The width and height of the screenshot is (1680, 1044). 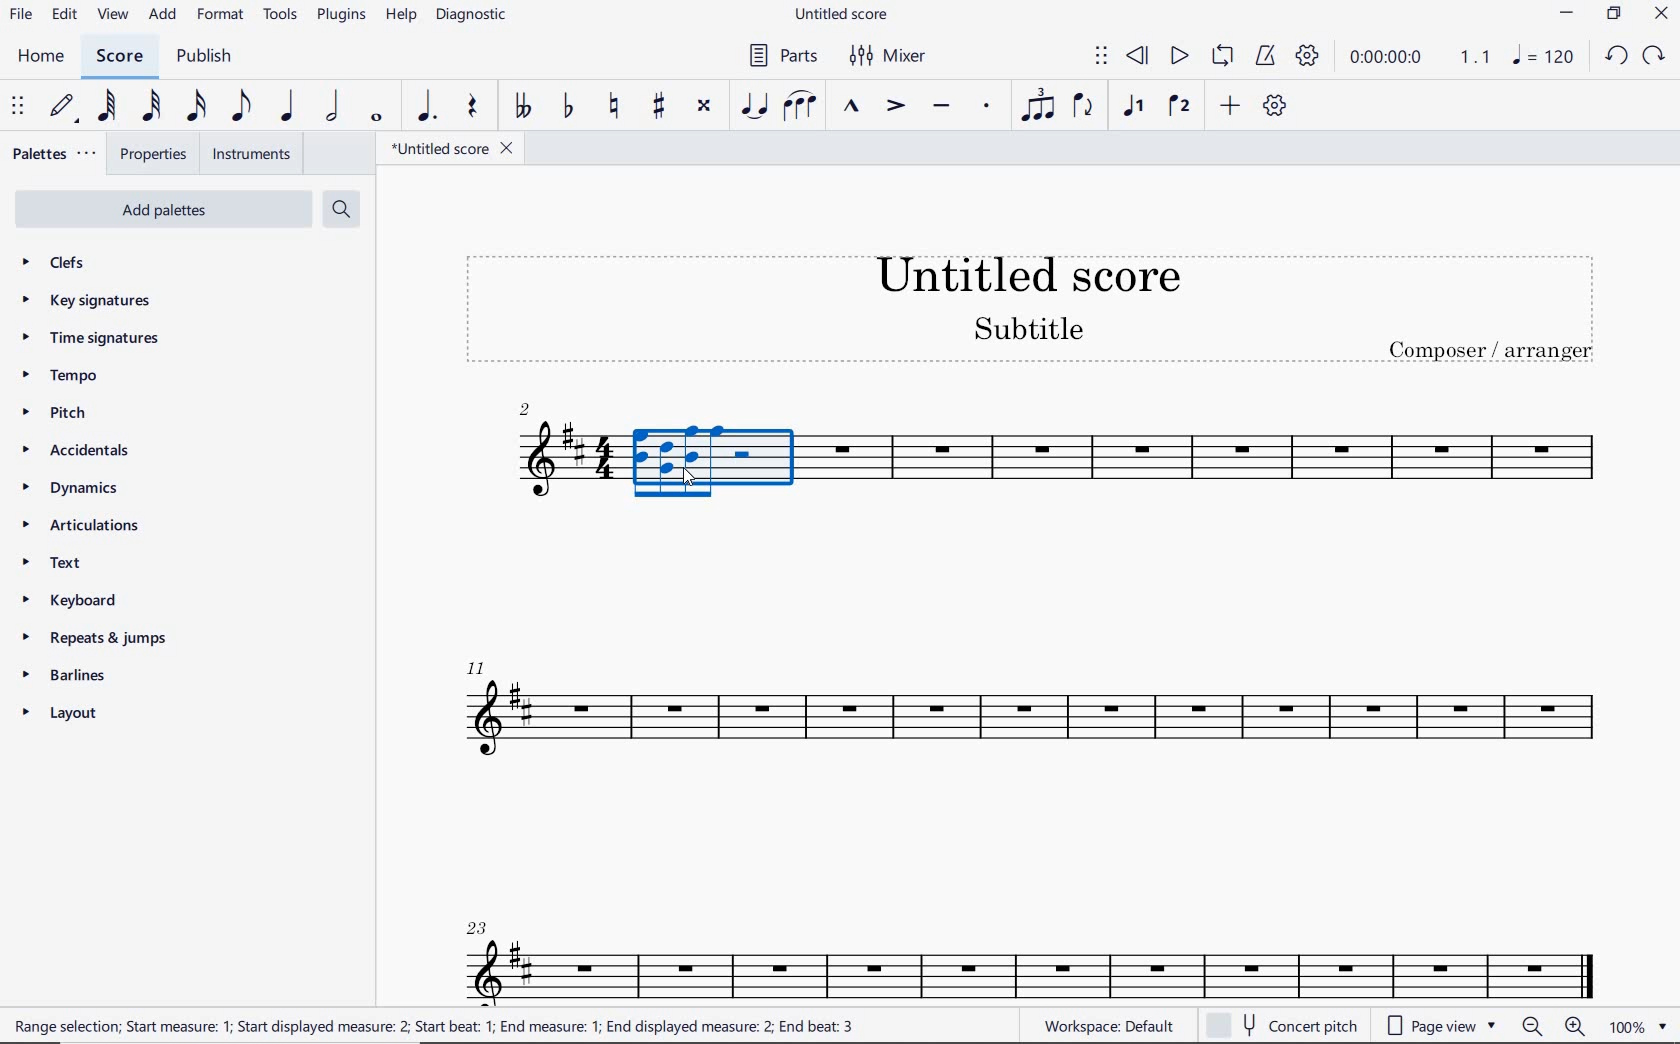 I want to click on PUBLISH, so click(x=204, y=58).